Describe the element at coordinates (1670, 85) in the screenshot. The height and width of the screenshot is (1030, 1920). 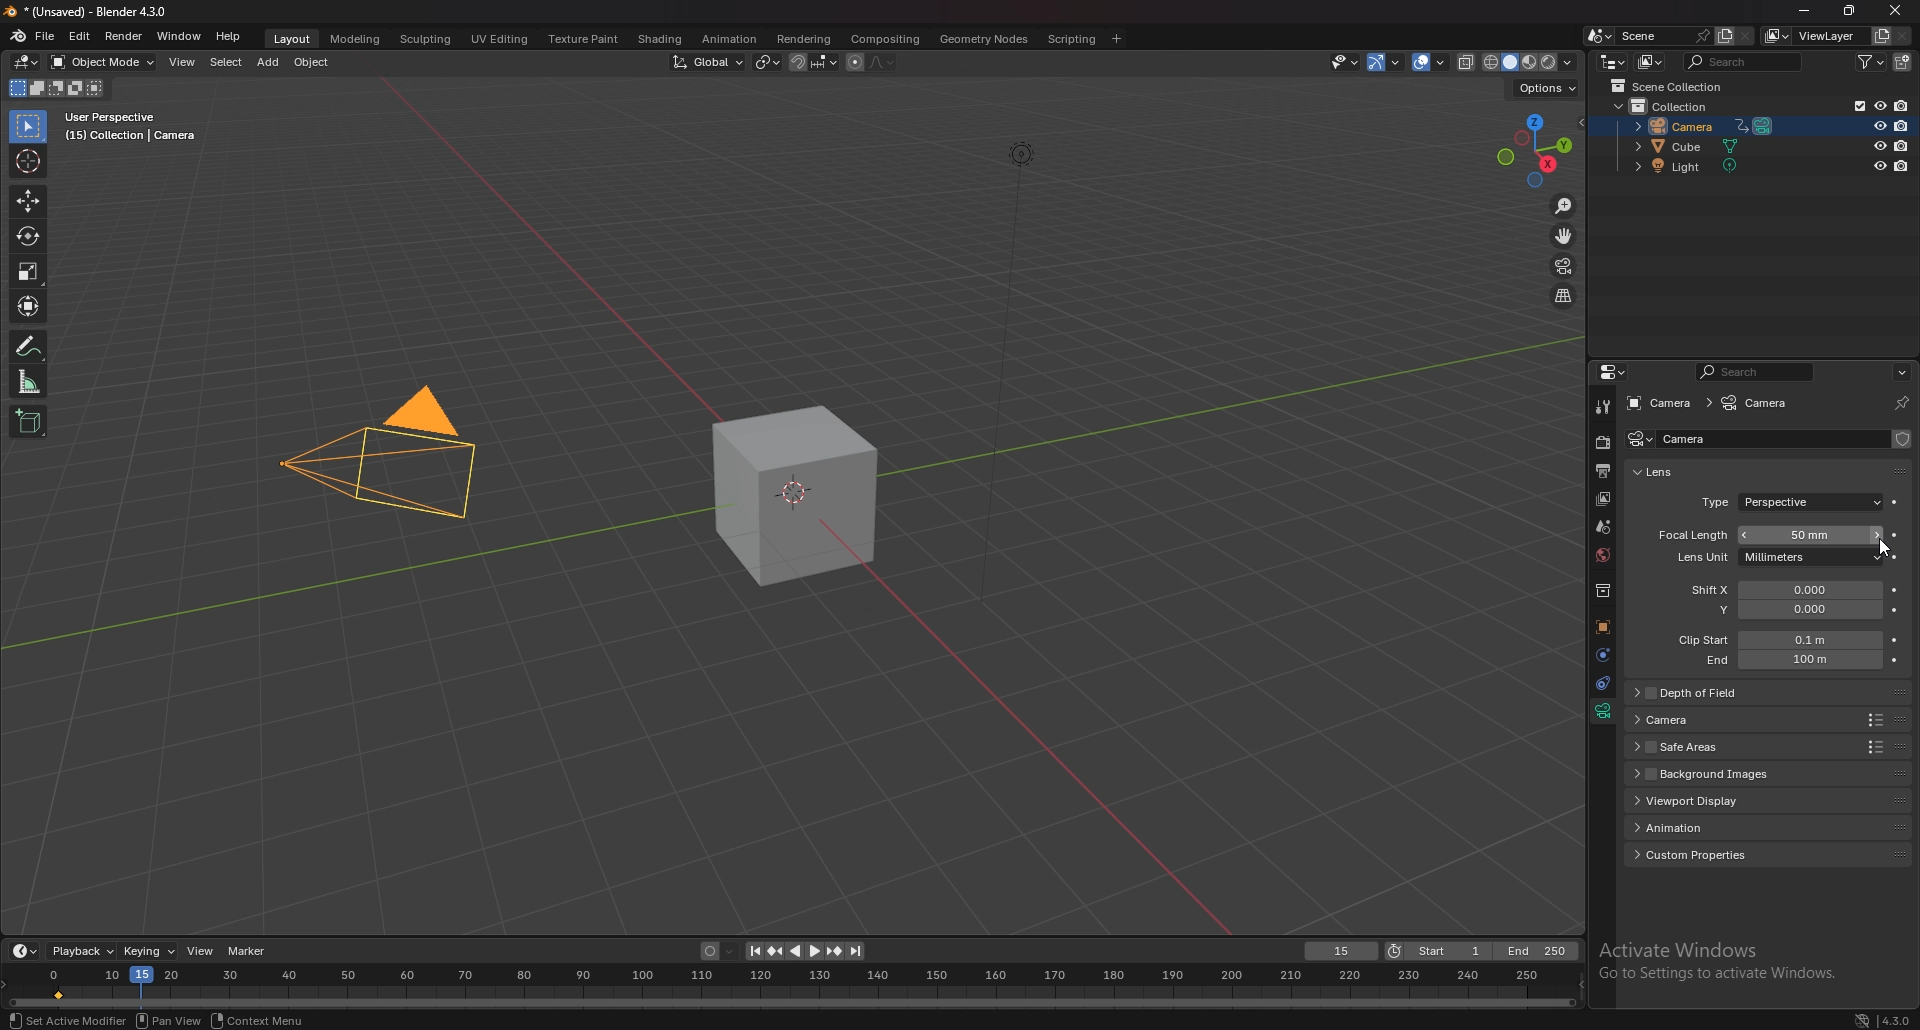
I see `scene collection` at that location.